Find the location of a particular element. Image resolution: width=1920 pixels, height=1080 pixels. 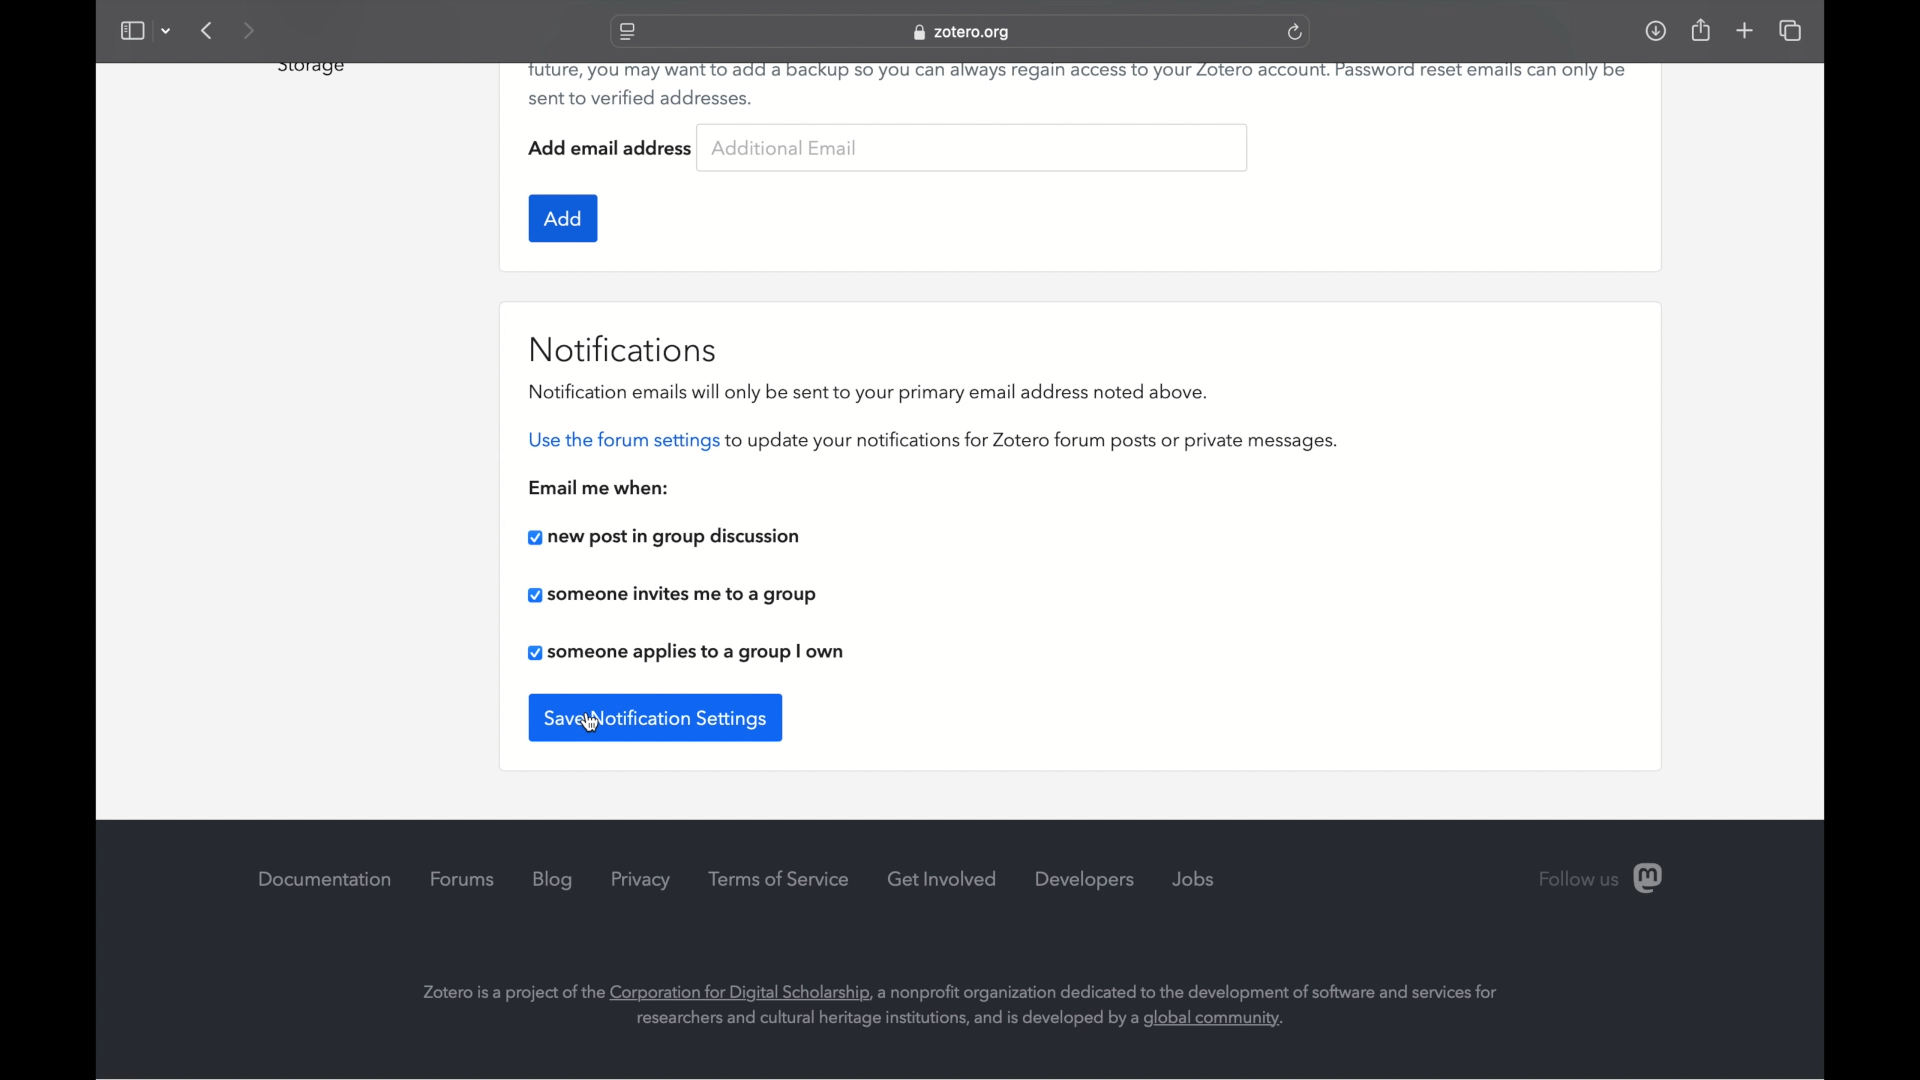

Tuture, you may want to add a backup SO you can always regain access to your ZOtero account. Password reset emails can only be
sent to verified addresses. is located at coordinates (1079, 86).